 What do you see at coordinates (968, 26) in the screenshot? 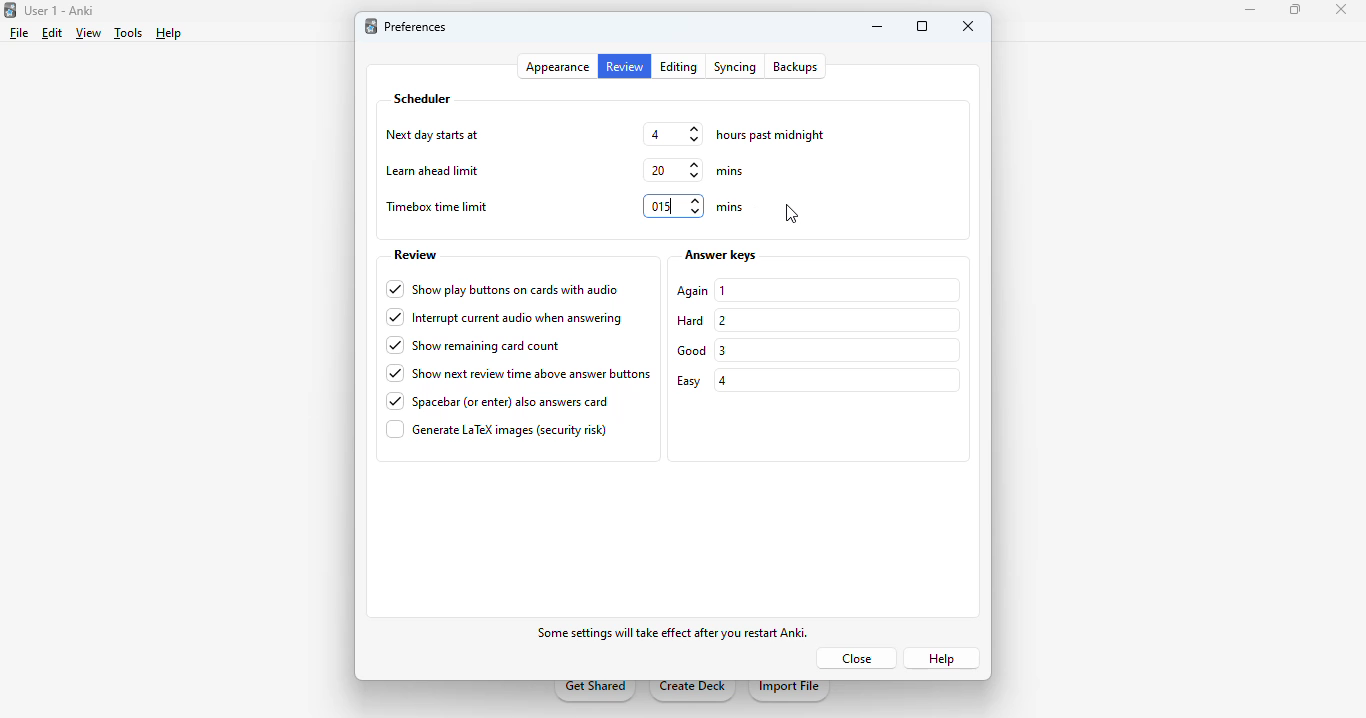
I see `close` at bounding box center [968, 26].